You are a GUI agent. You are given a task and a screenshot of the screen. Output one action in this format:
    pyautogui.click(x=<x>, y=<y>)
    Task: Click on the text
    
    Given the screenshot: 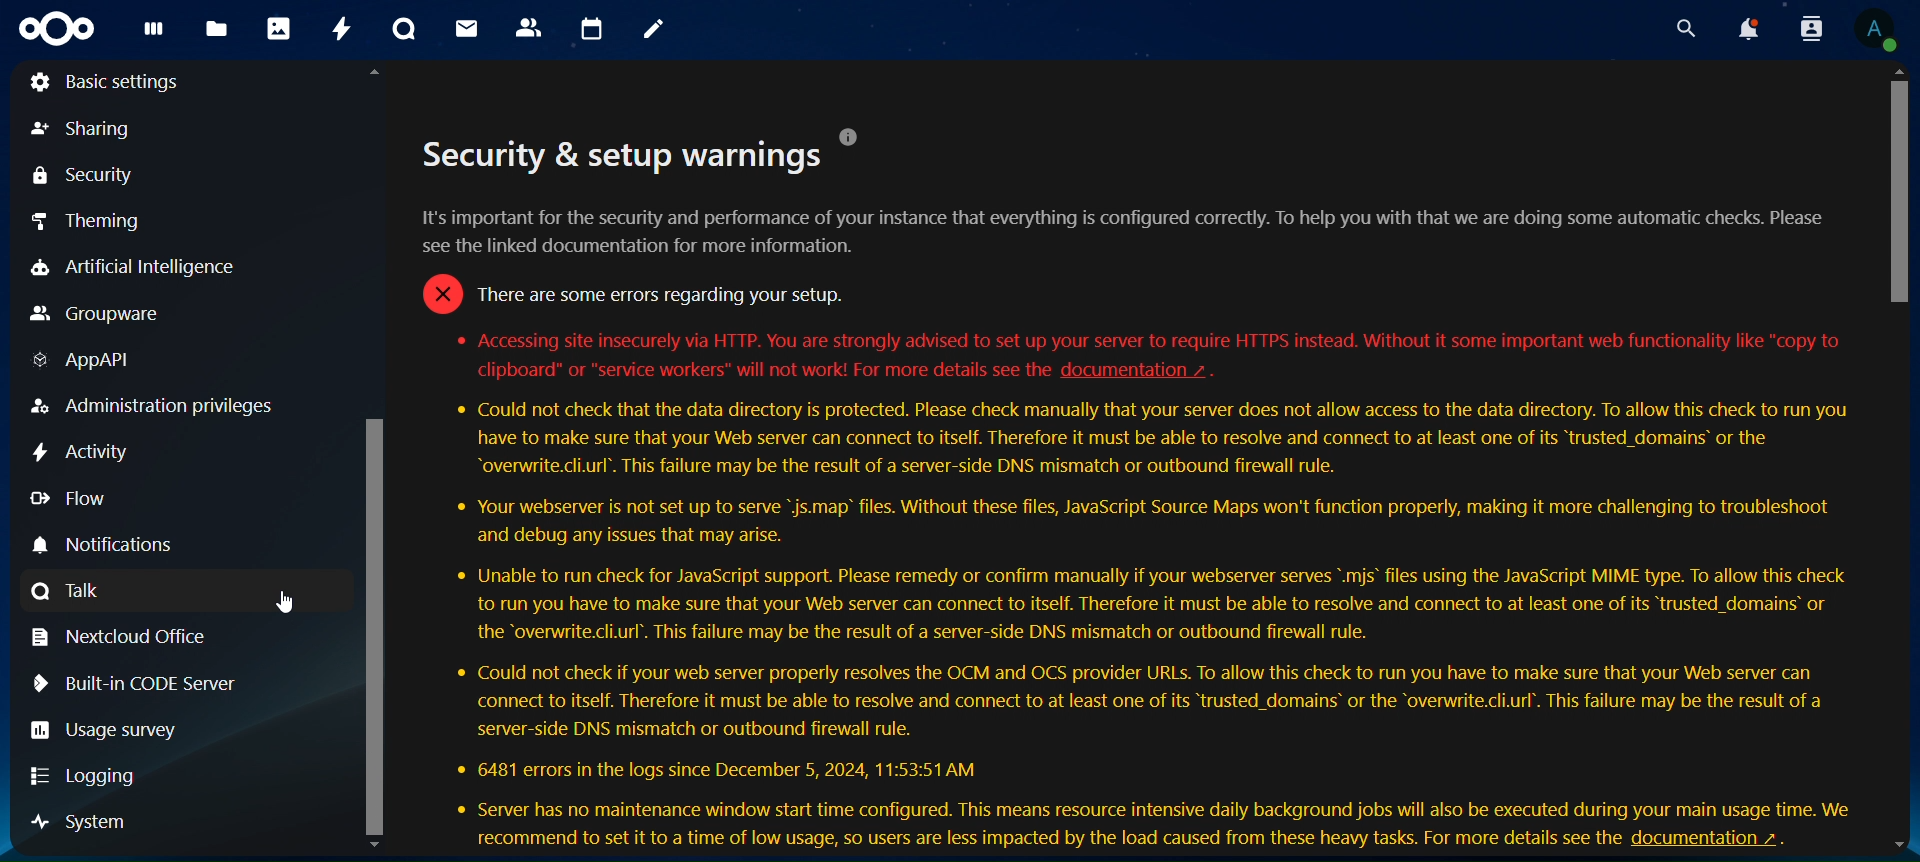 What is the action you would take?
    pyautogui.click(x=1135, y=606)
    